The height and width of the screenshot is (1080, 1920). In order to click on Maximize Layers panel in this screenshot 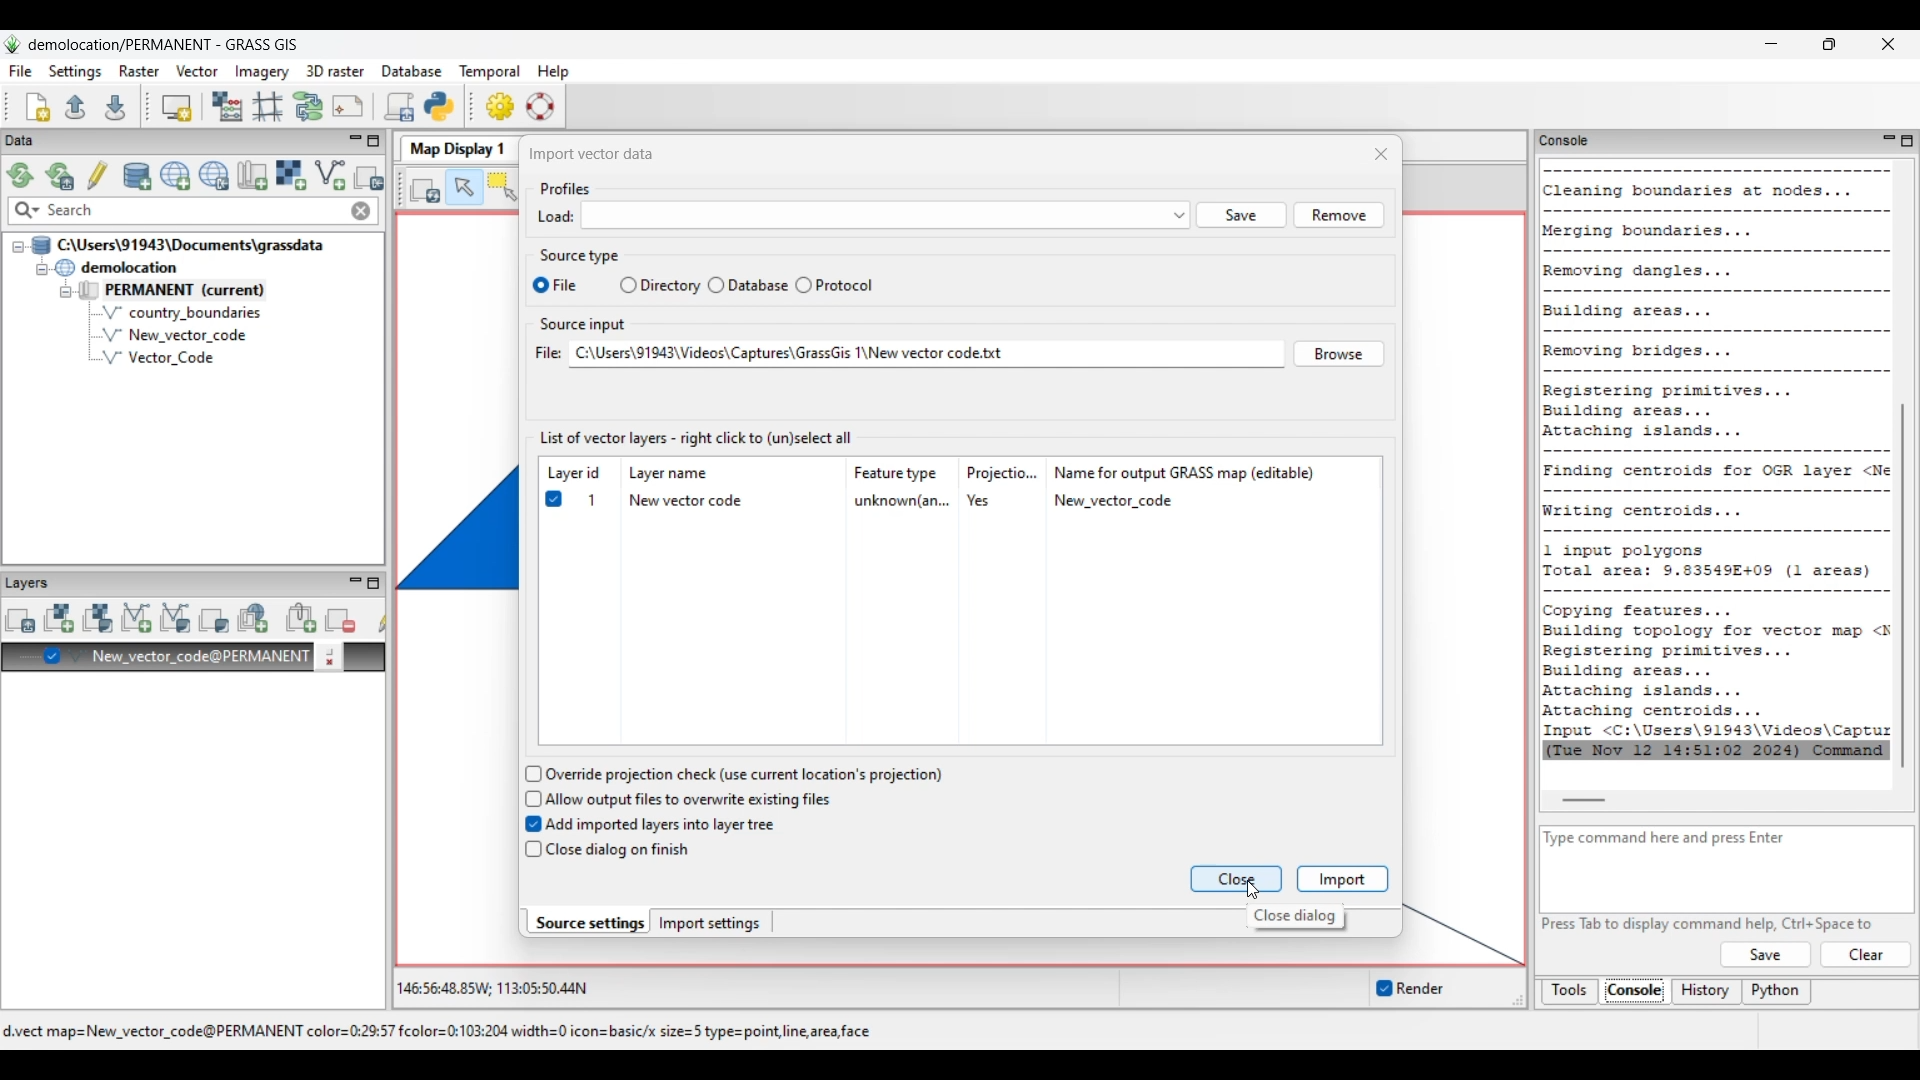, I will do `click(374, 583)`.